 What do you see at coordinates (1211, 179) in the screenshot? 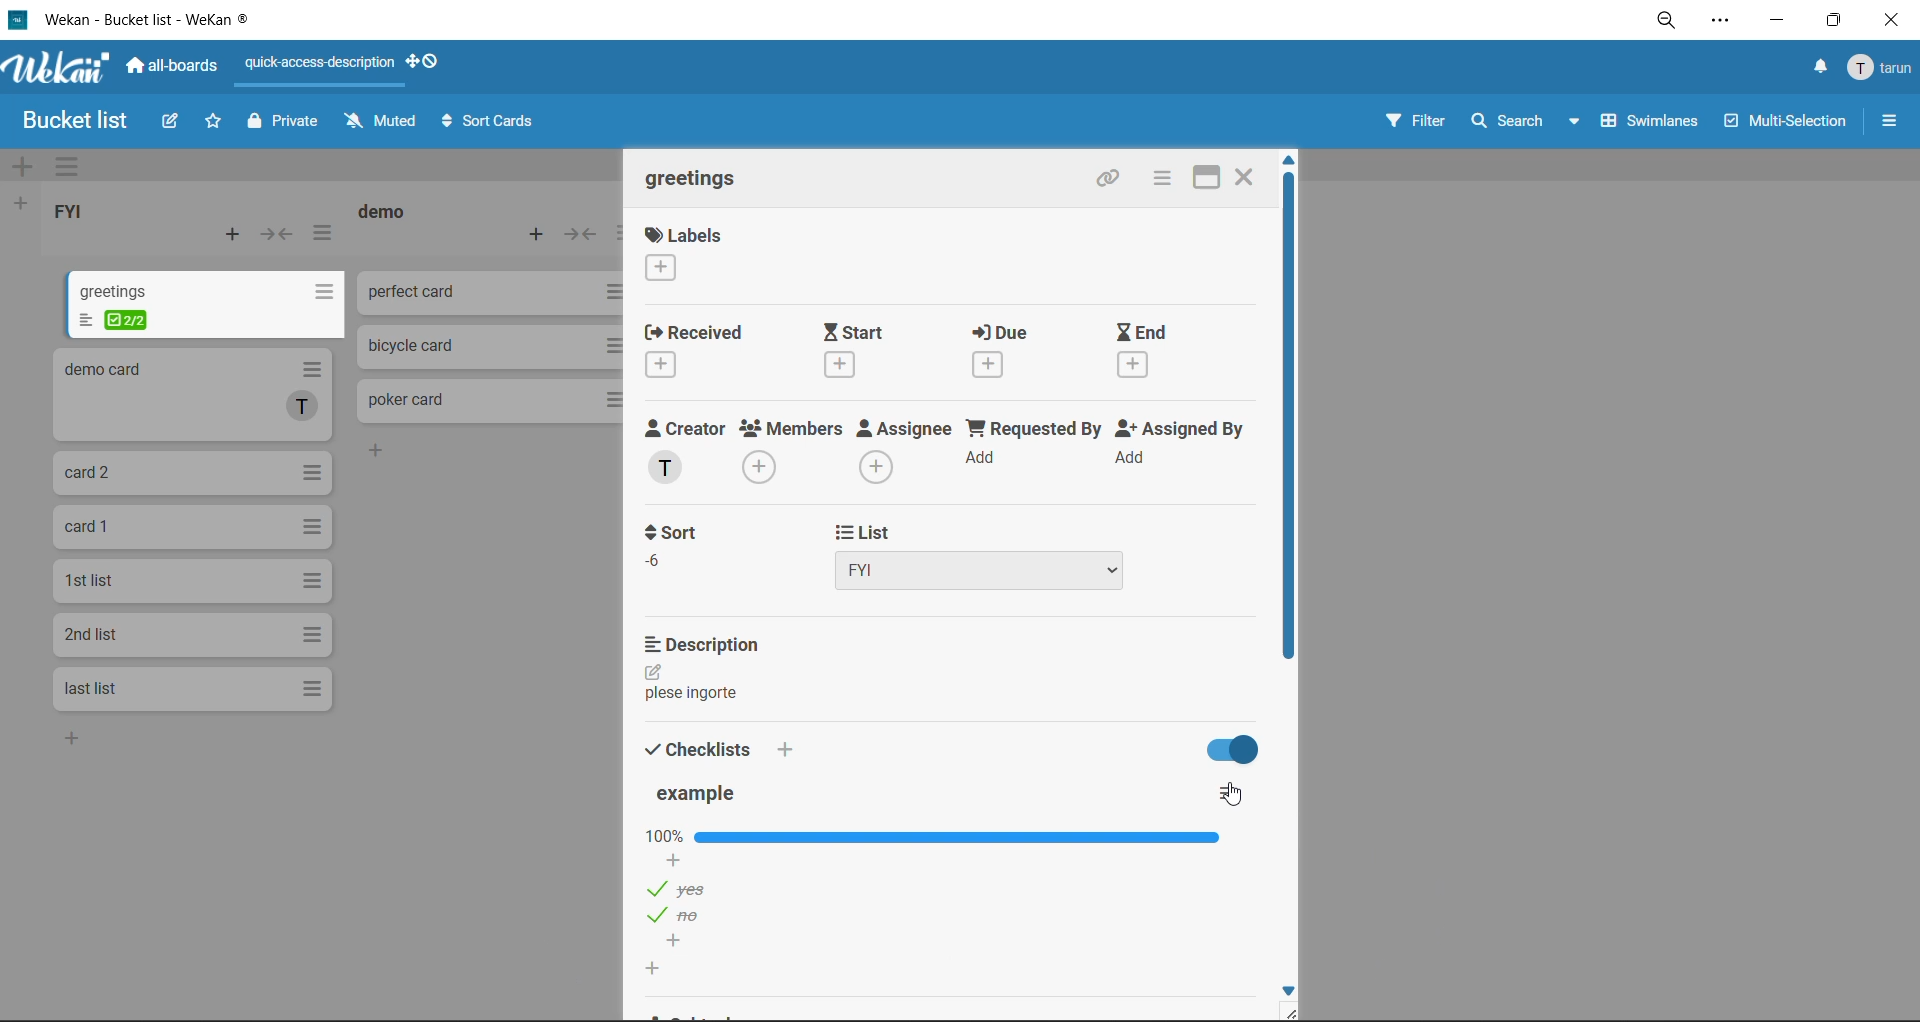
I see `maximize` at bounding box center [1211, 179].